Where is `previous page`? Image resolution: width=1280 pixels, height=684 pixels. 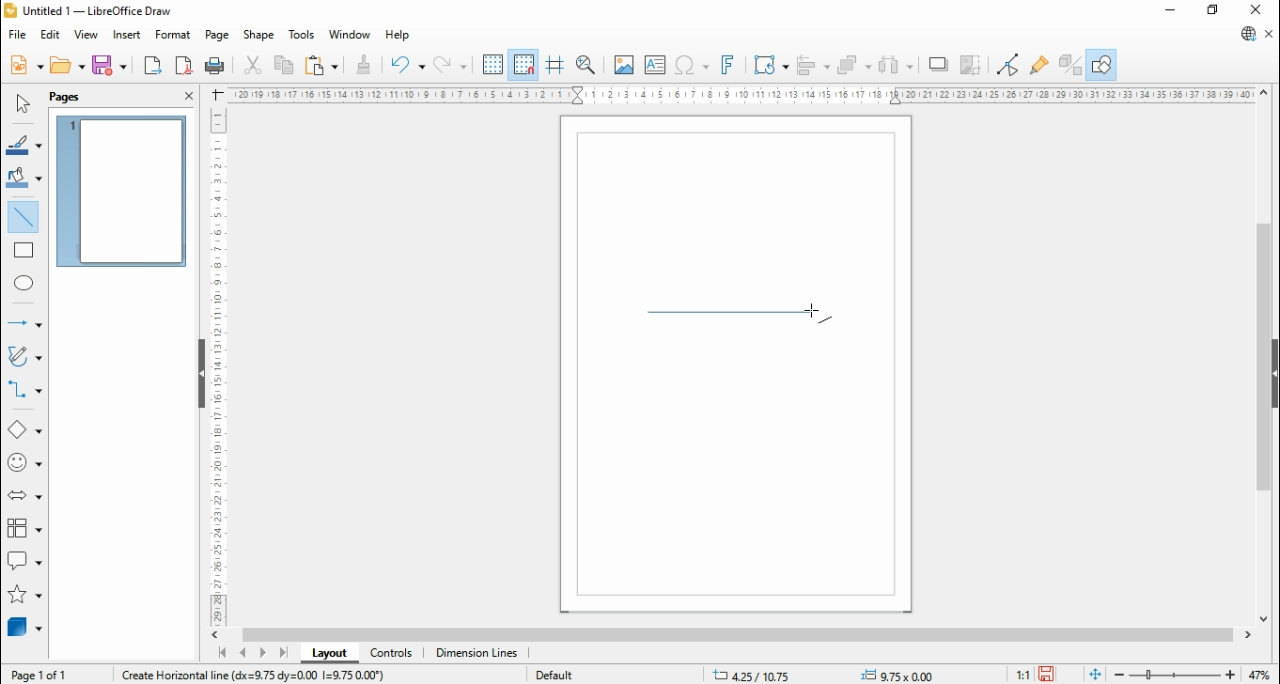
previous page is located at coordinates (242, 653).